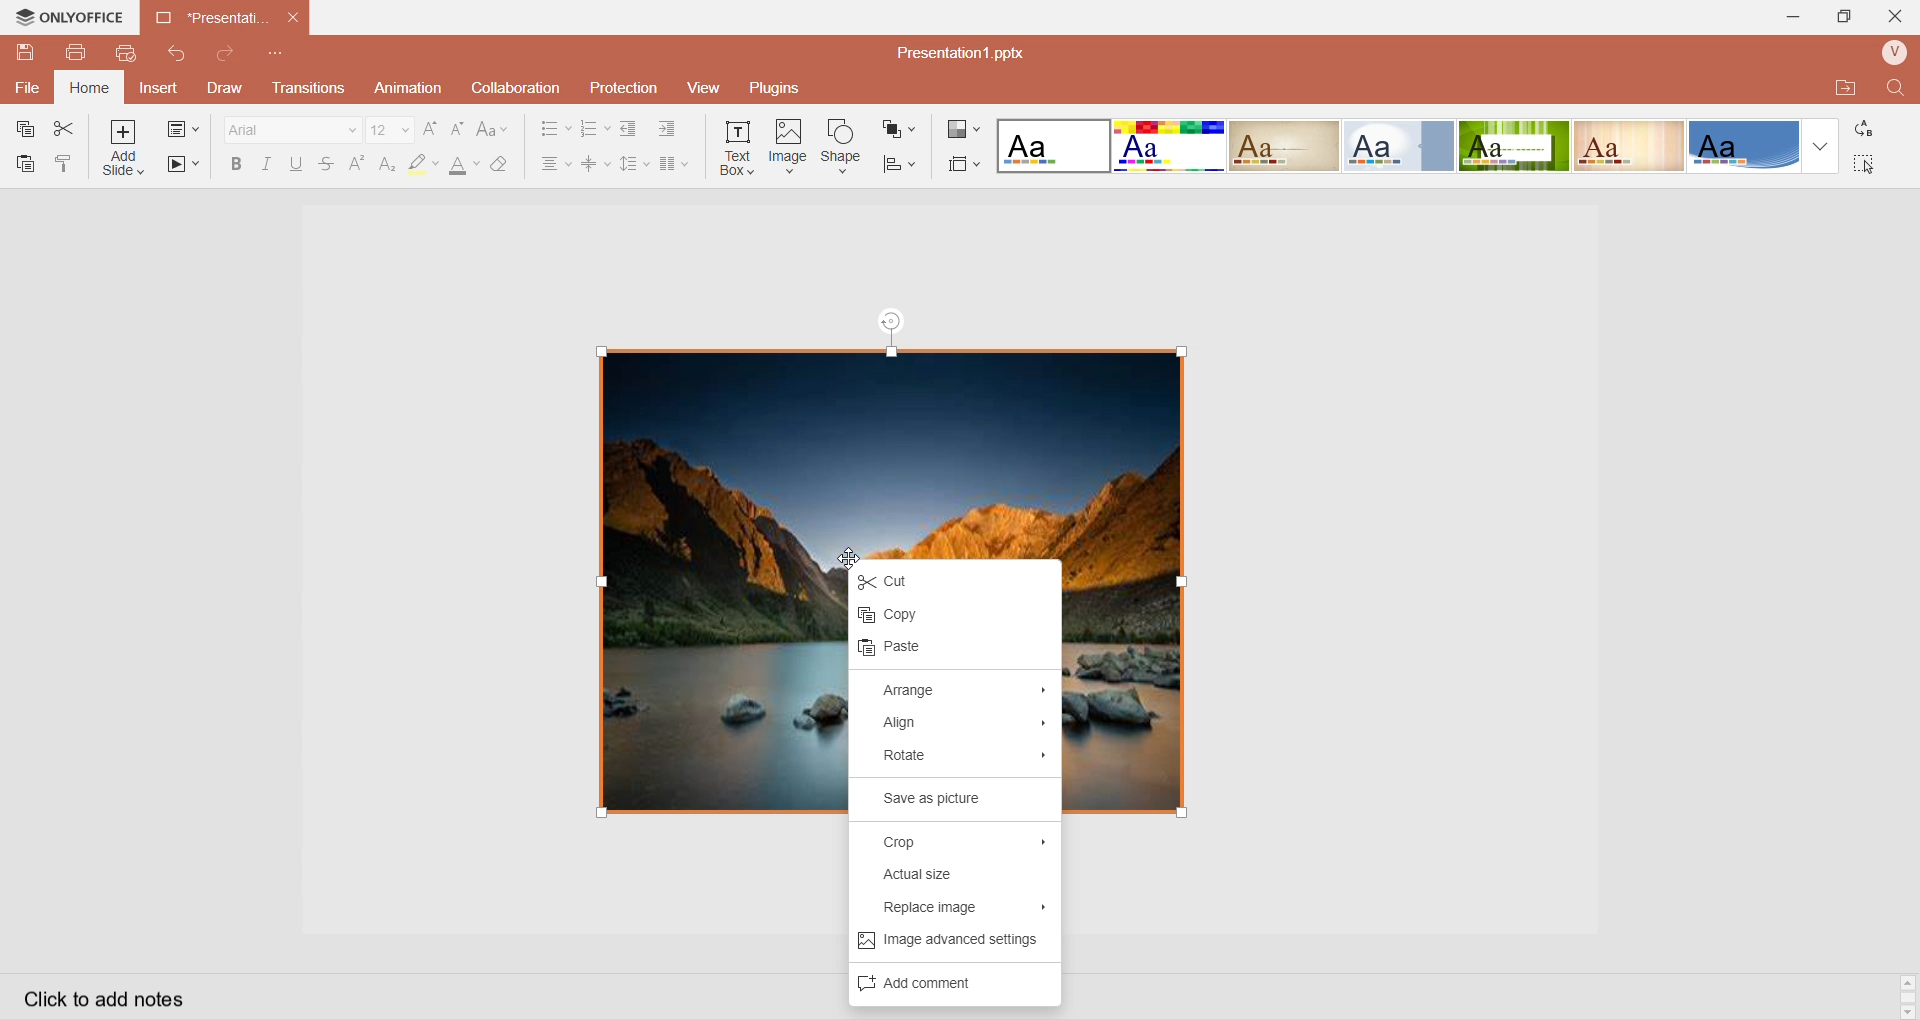 The height and width of the screenshot is (1020, 1920). Describe the element at coordinates (558, 162) in the screenshot. I see `Horizontal Align` at that location.